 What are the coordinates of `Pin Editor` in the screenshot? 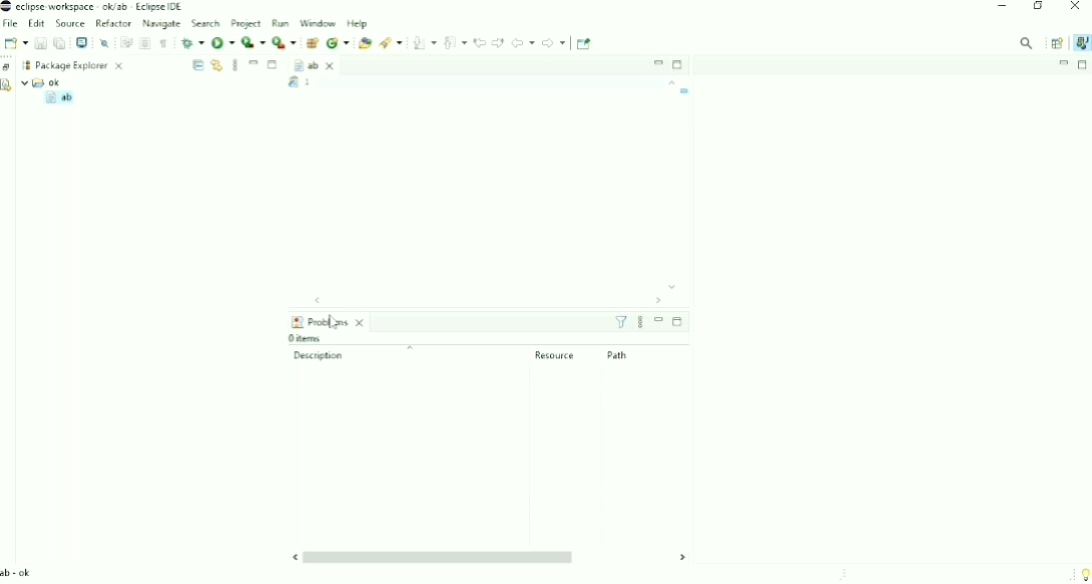 It's located at (585, 44).